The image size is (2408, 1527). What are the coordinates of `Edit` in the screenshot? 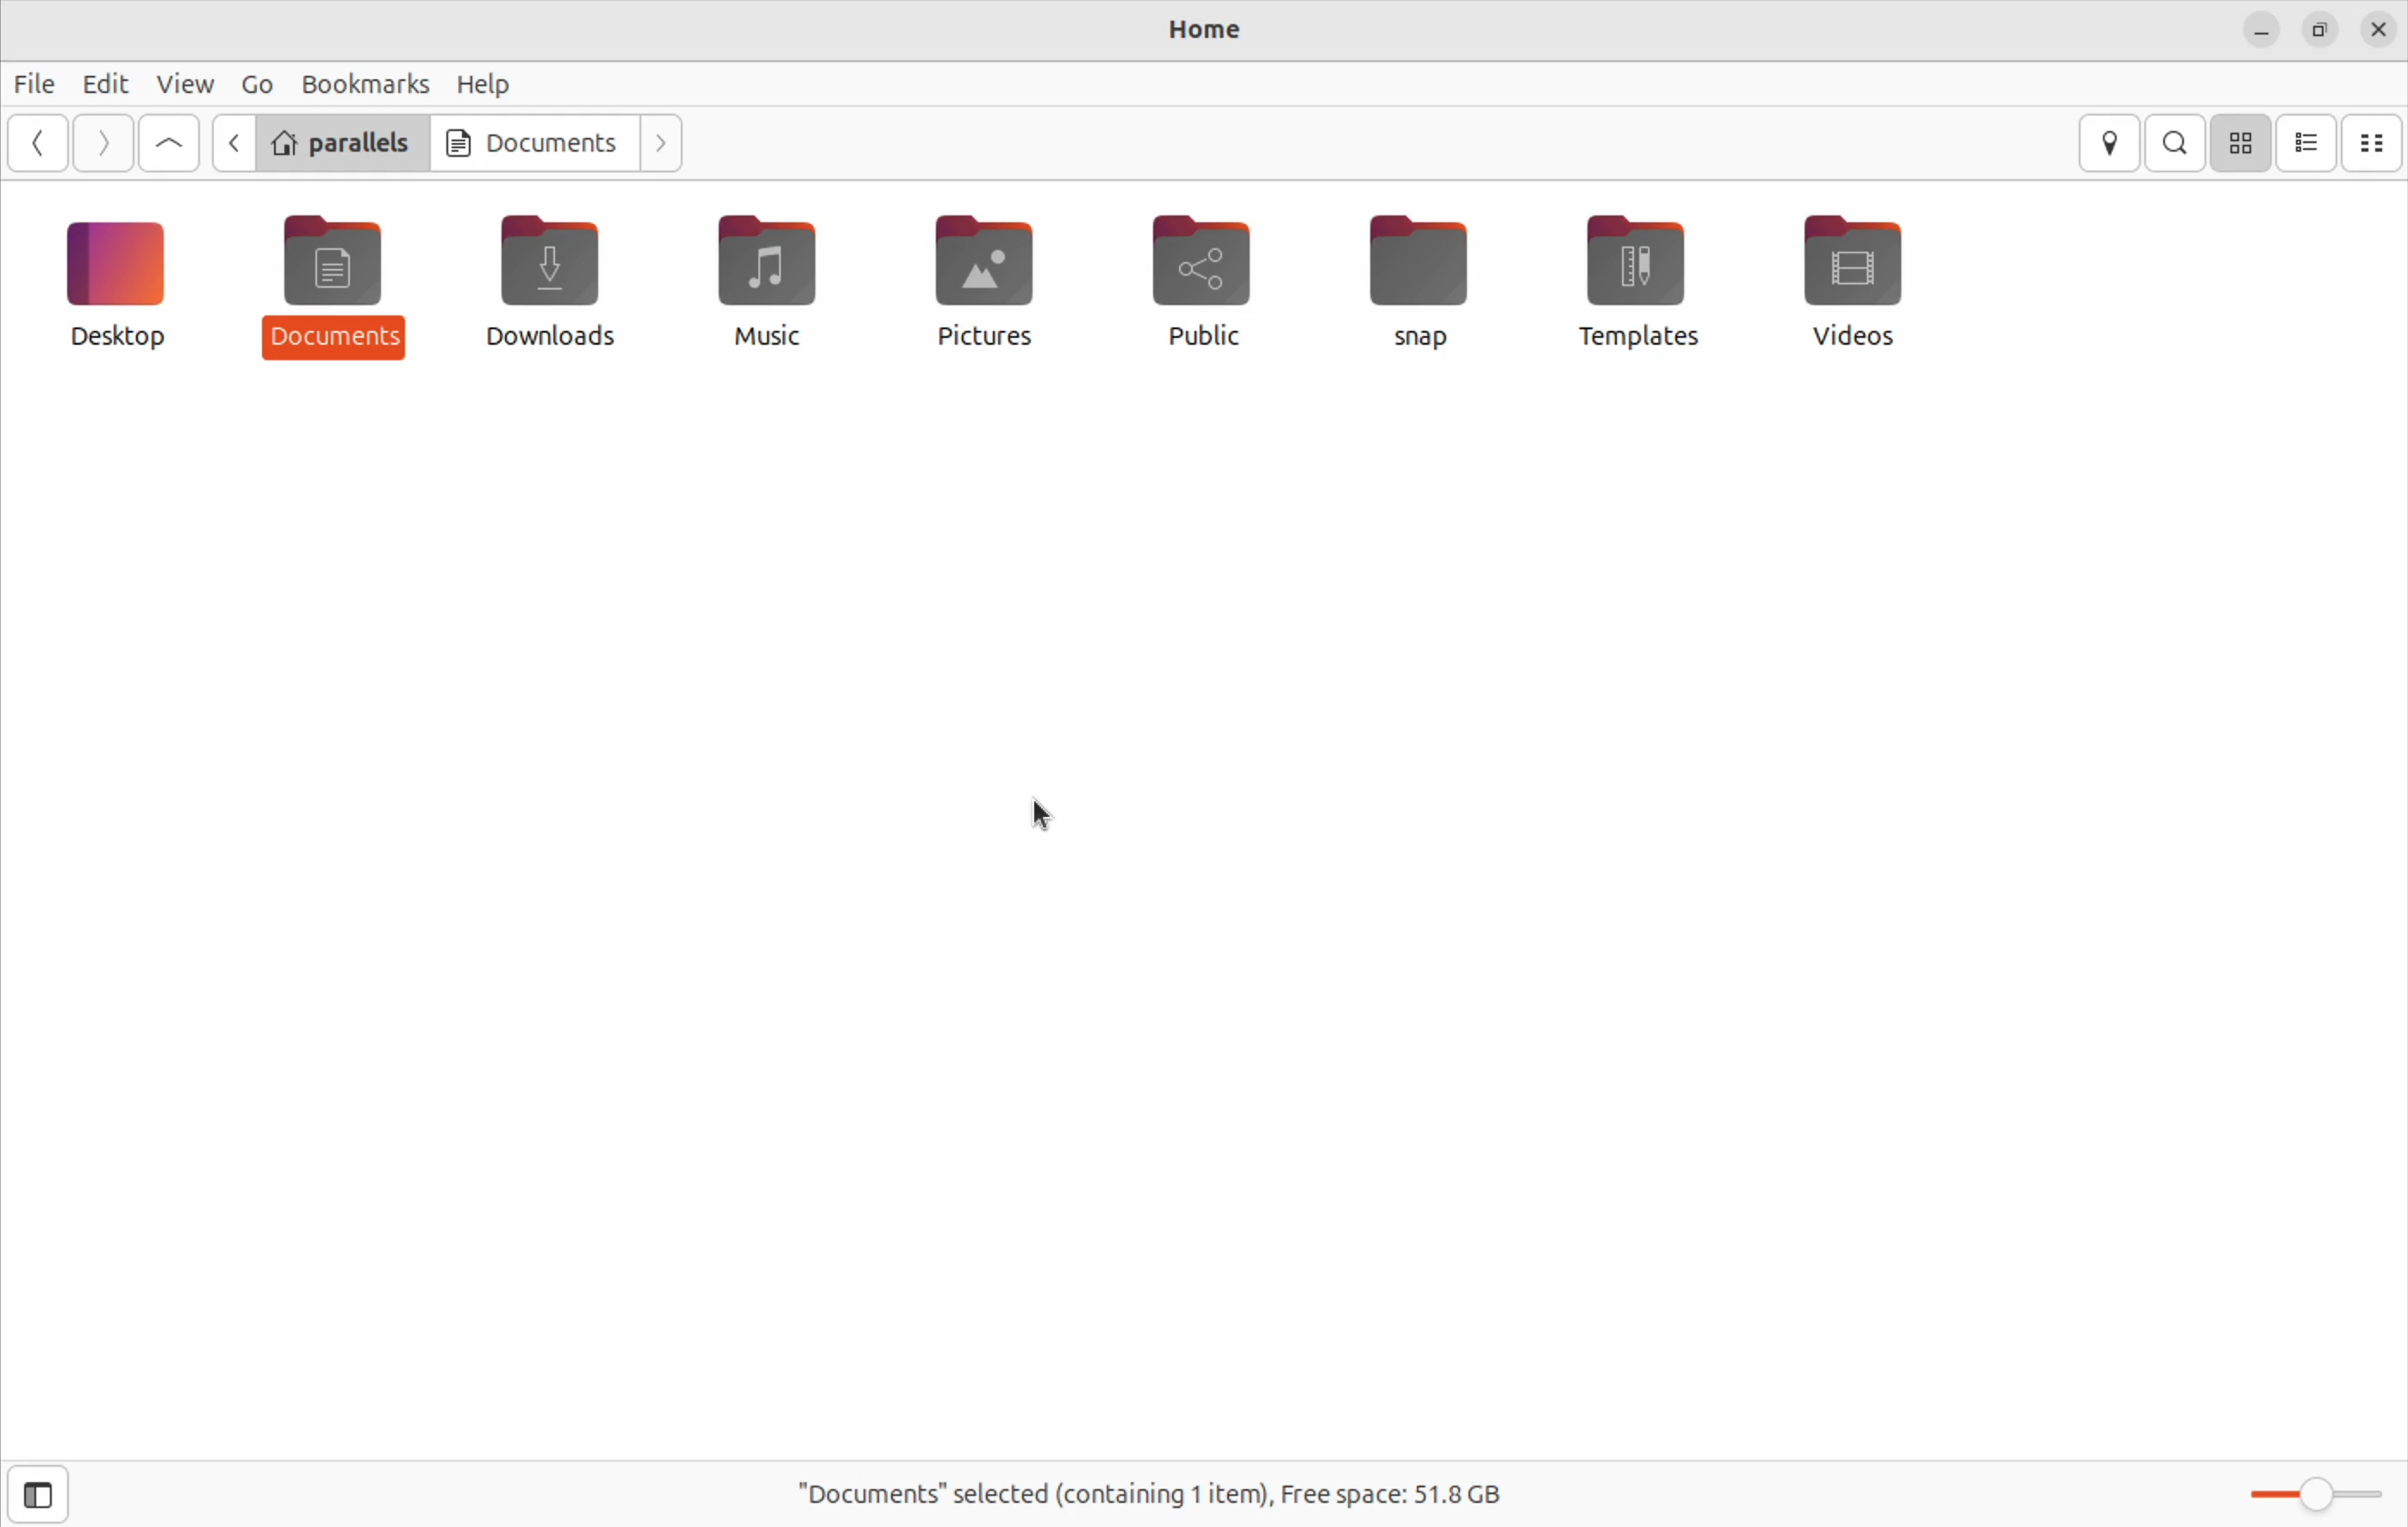 It's located at (106, 83).